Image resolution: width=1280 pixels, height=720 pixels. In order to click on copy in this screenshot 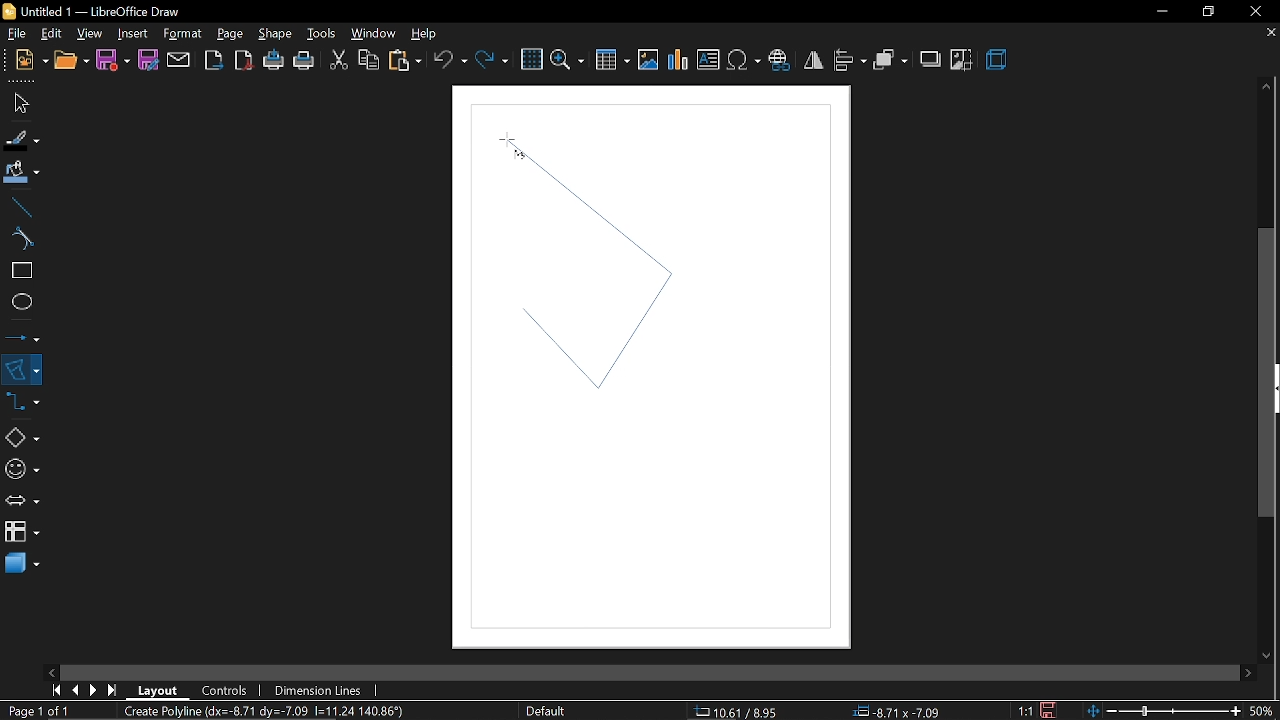, I will do `click(366, 60)`.